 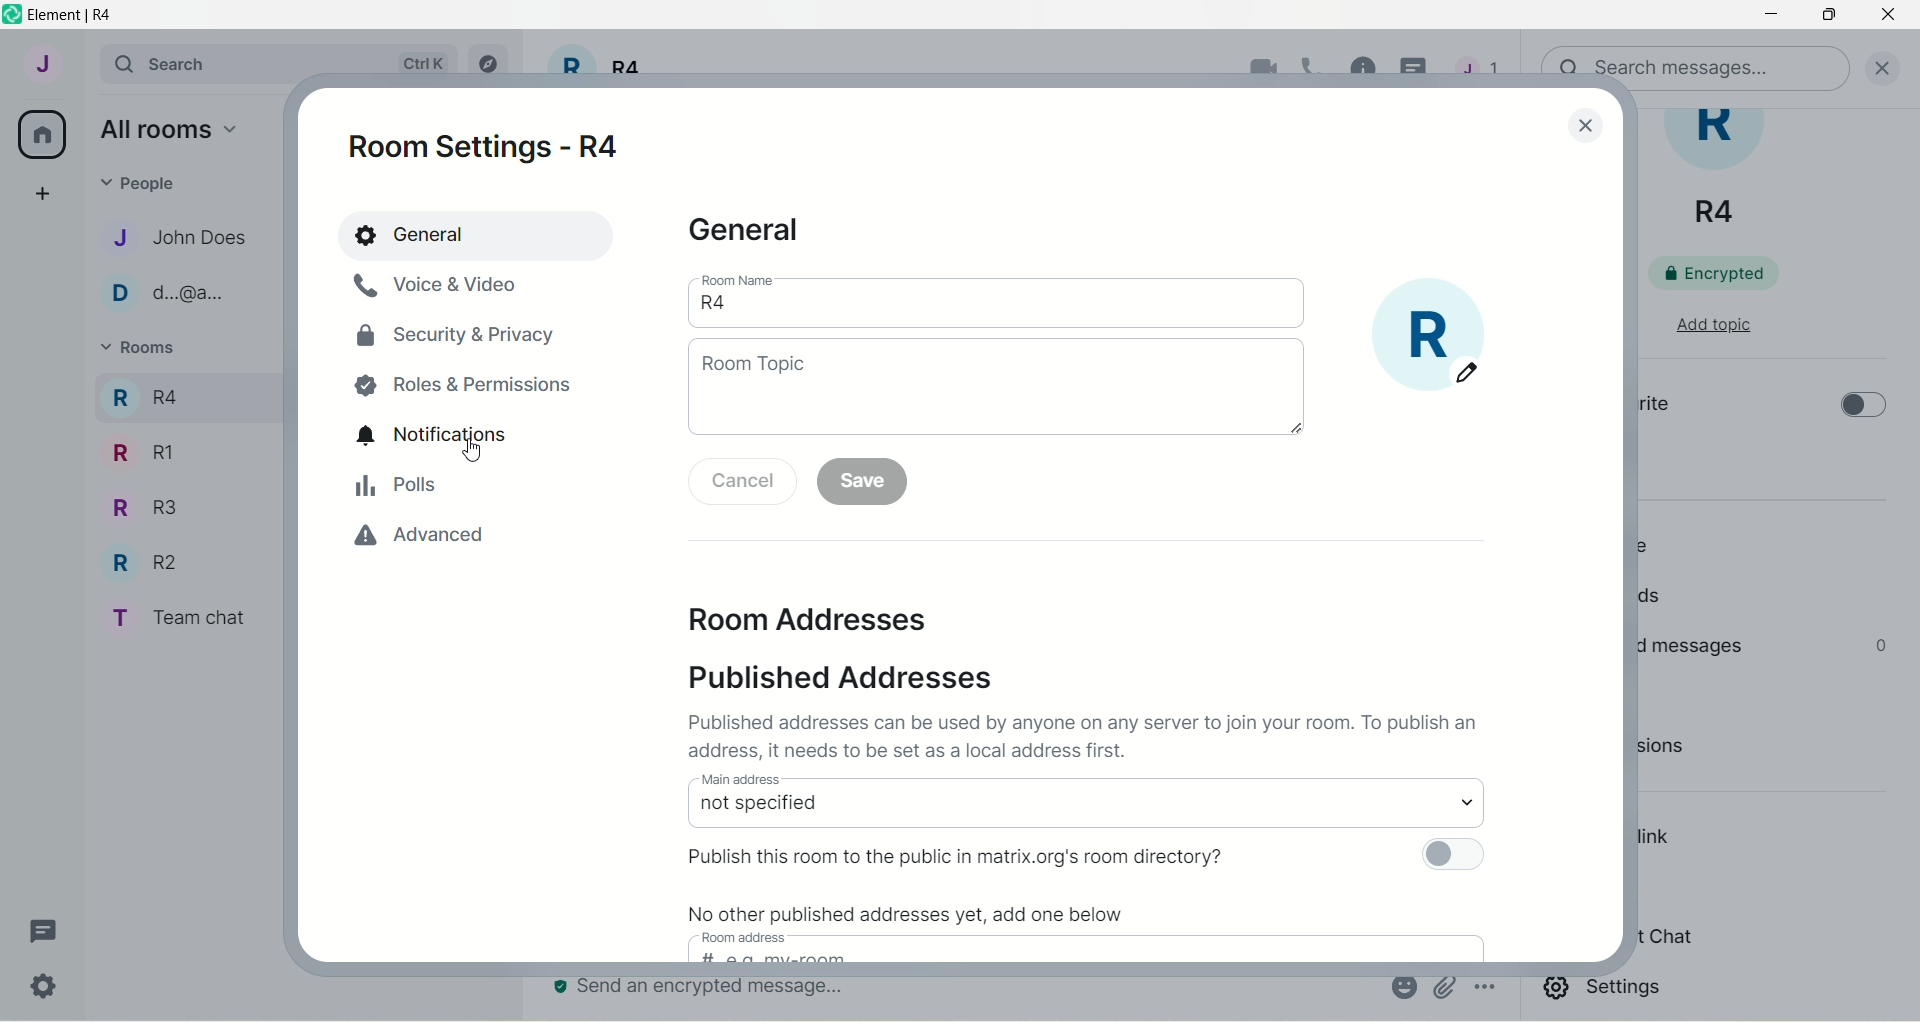 What do you see at coordinates (170, 61) in the screenshot?
I see `search` at bounding box center [170, 61].